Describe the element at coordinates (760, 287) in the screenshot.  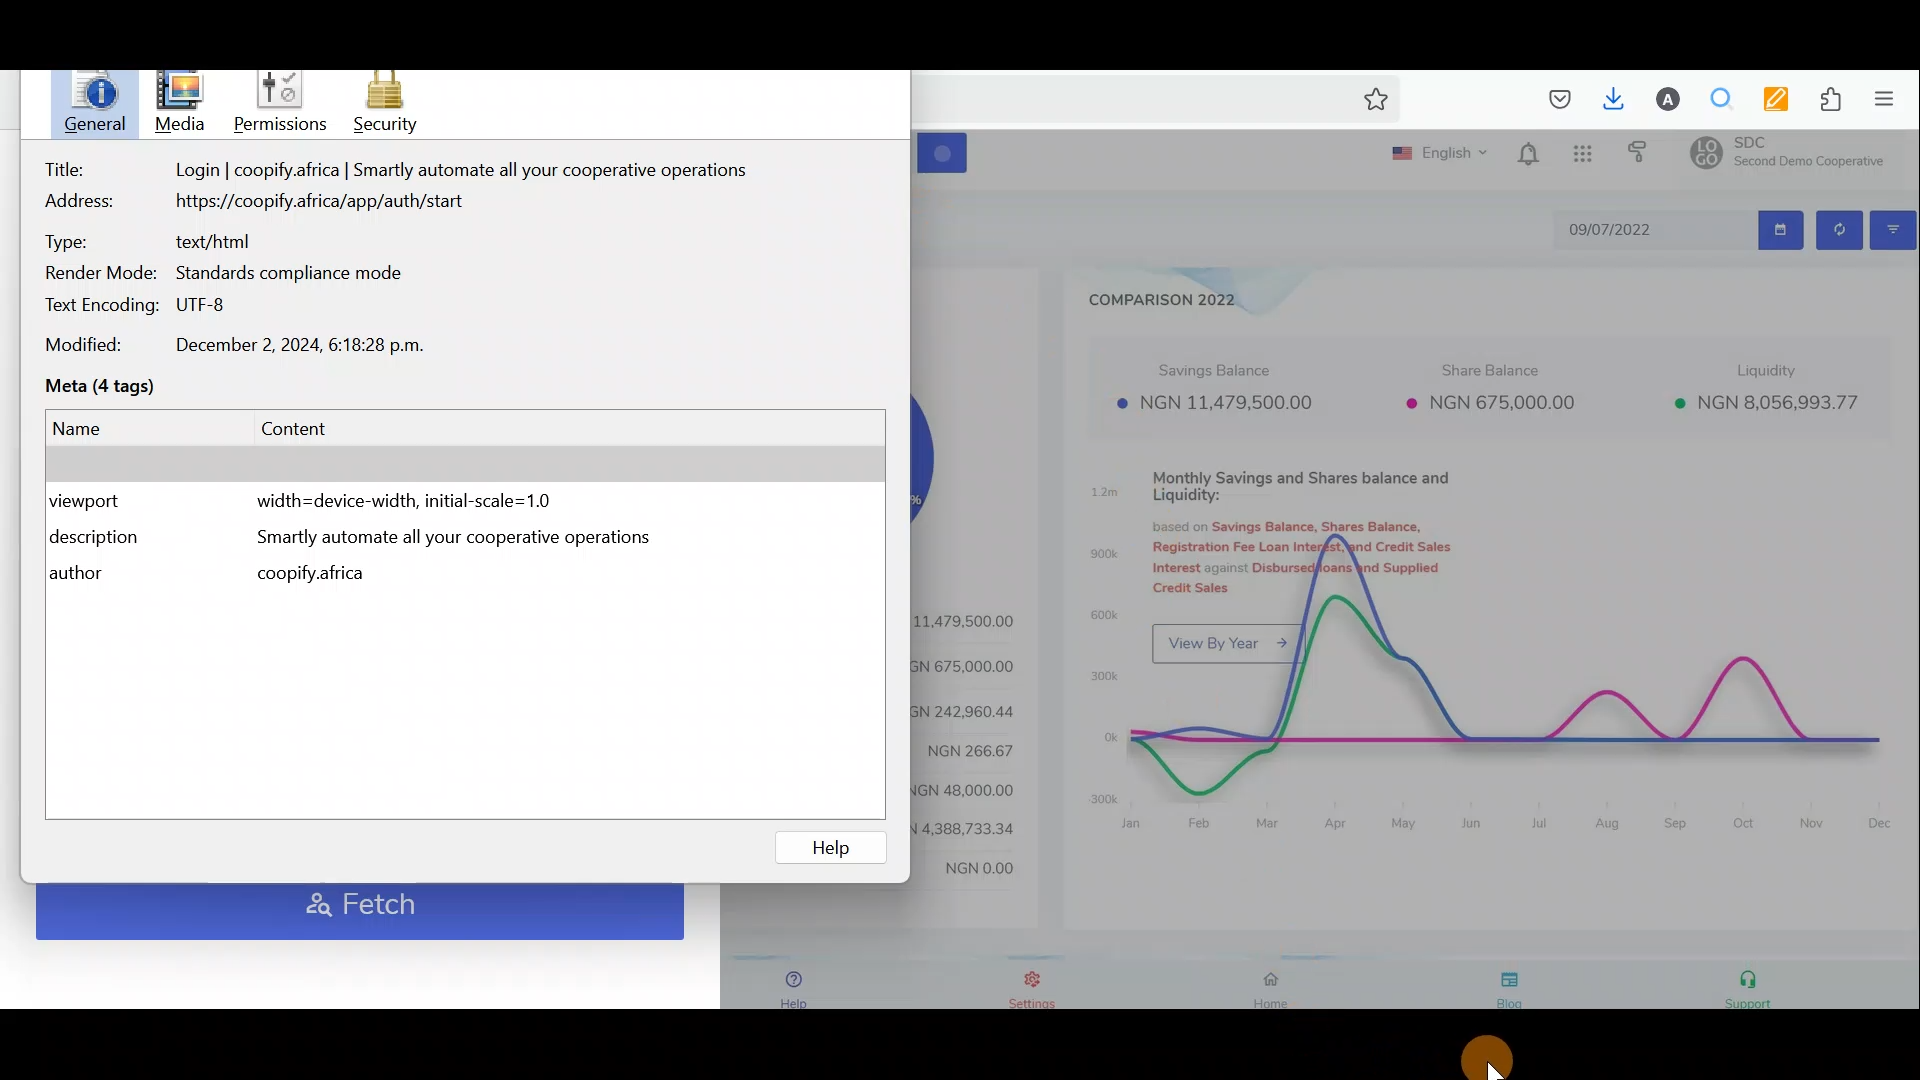
I see `Background` at that location.